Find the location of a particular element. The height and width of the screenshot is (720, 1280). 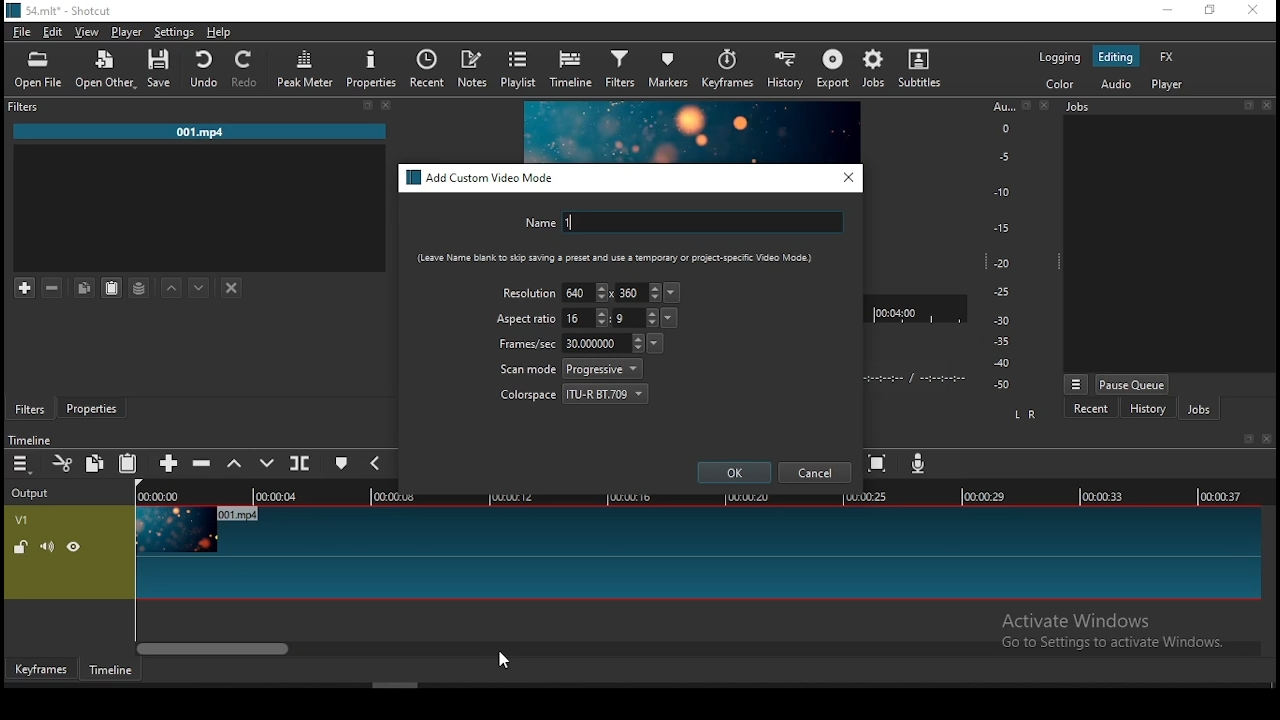

scroll bar is located at coordinates (699, 647).